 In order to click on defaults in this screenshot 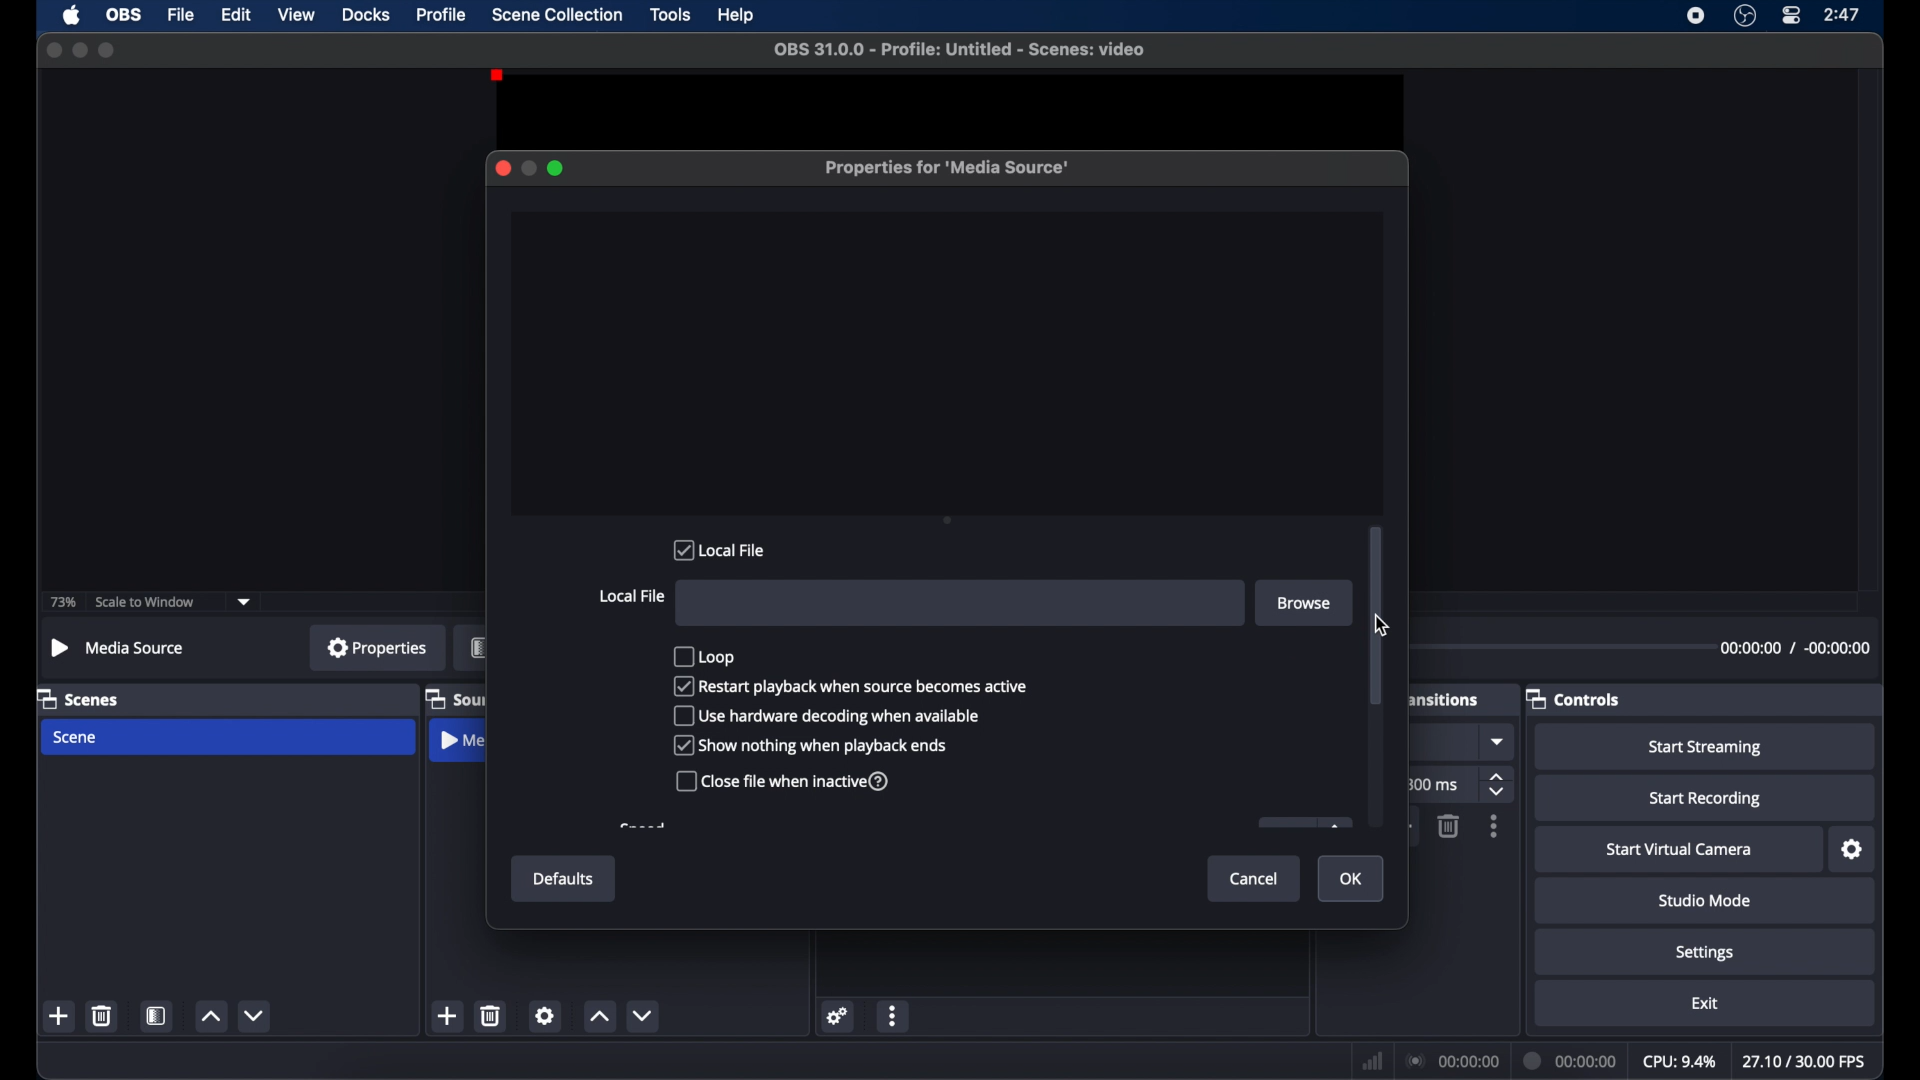, I will do `click(565, 879)`.